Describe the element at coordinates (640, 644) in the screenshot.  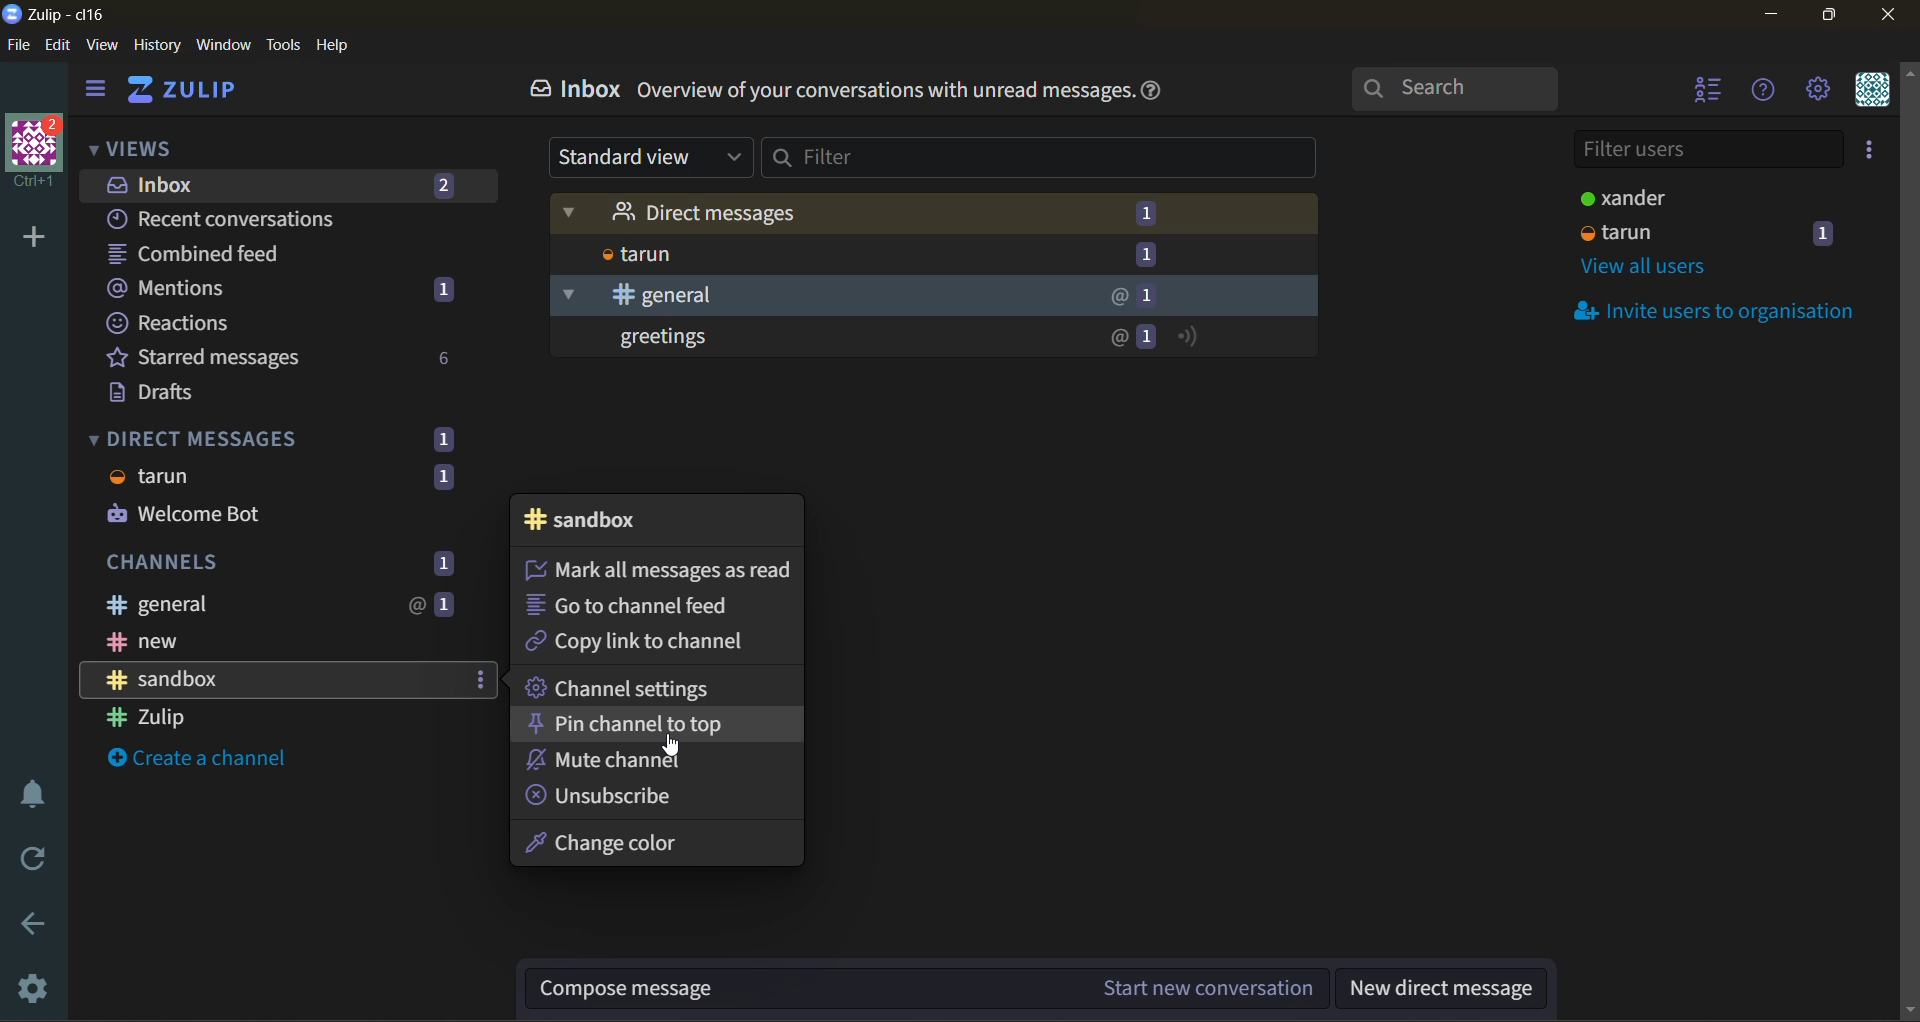
I see `copy link to channel` at that location.